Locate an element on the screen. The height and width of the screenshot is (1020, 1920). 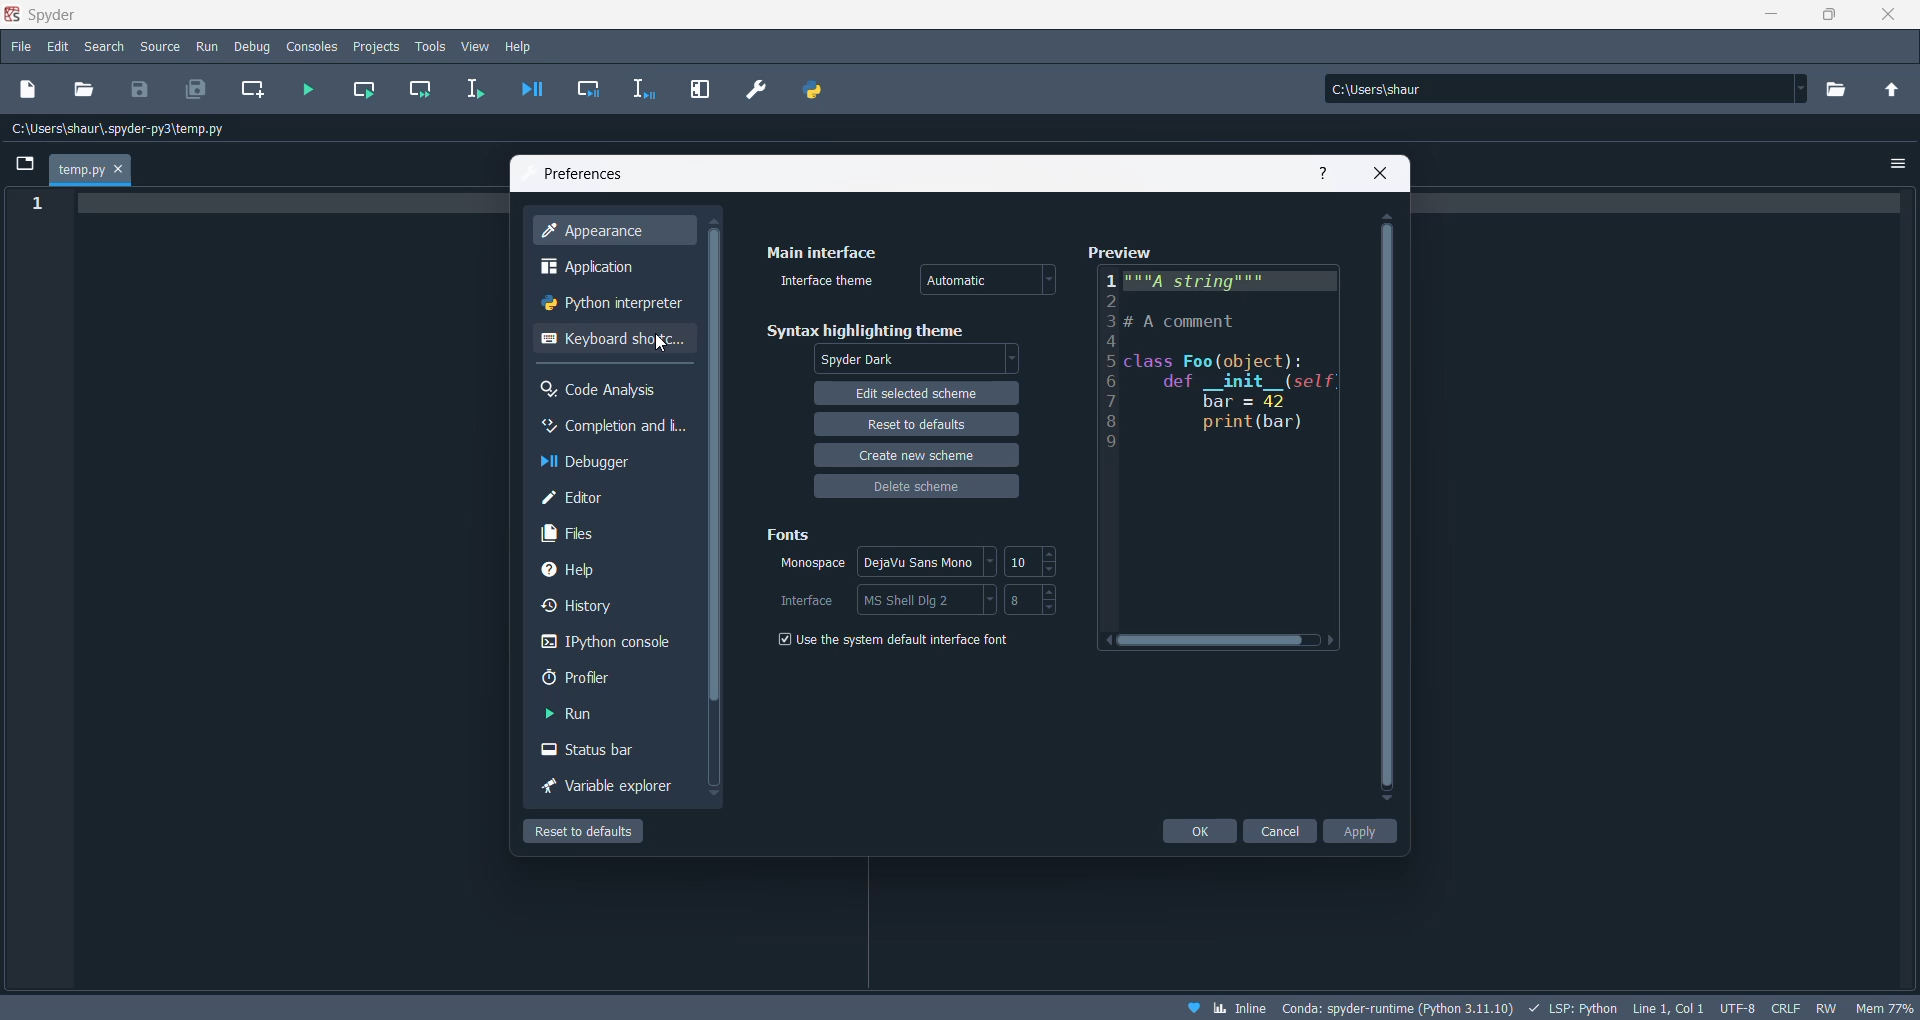
line number is located at coordinates (35, 205).